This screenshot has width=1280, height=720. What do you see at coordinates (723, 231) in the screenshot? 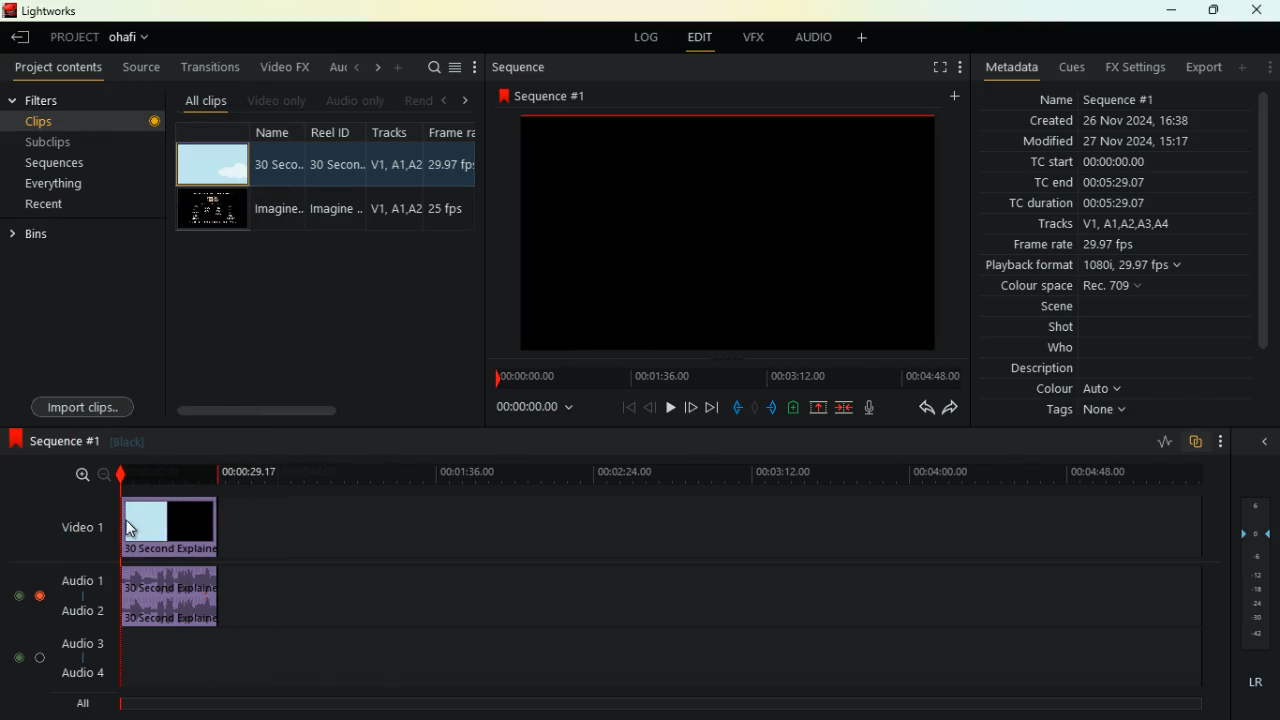
I see `image` at bounding box center [723, 231].